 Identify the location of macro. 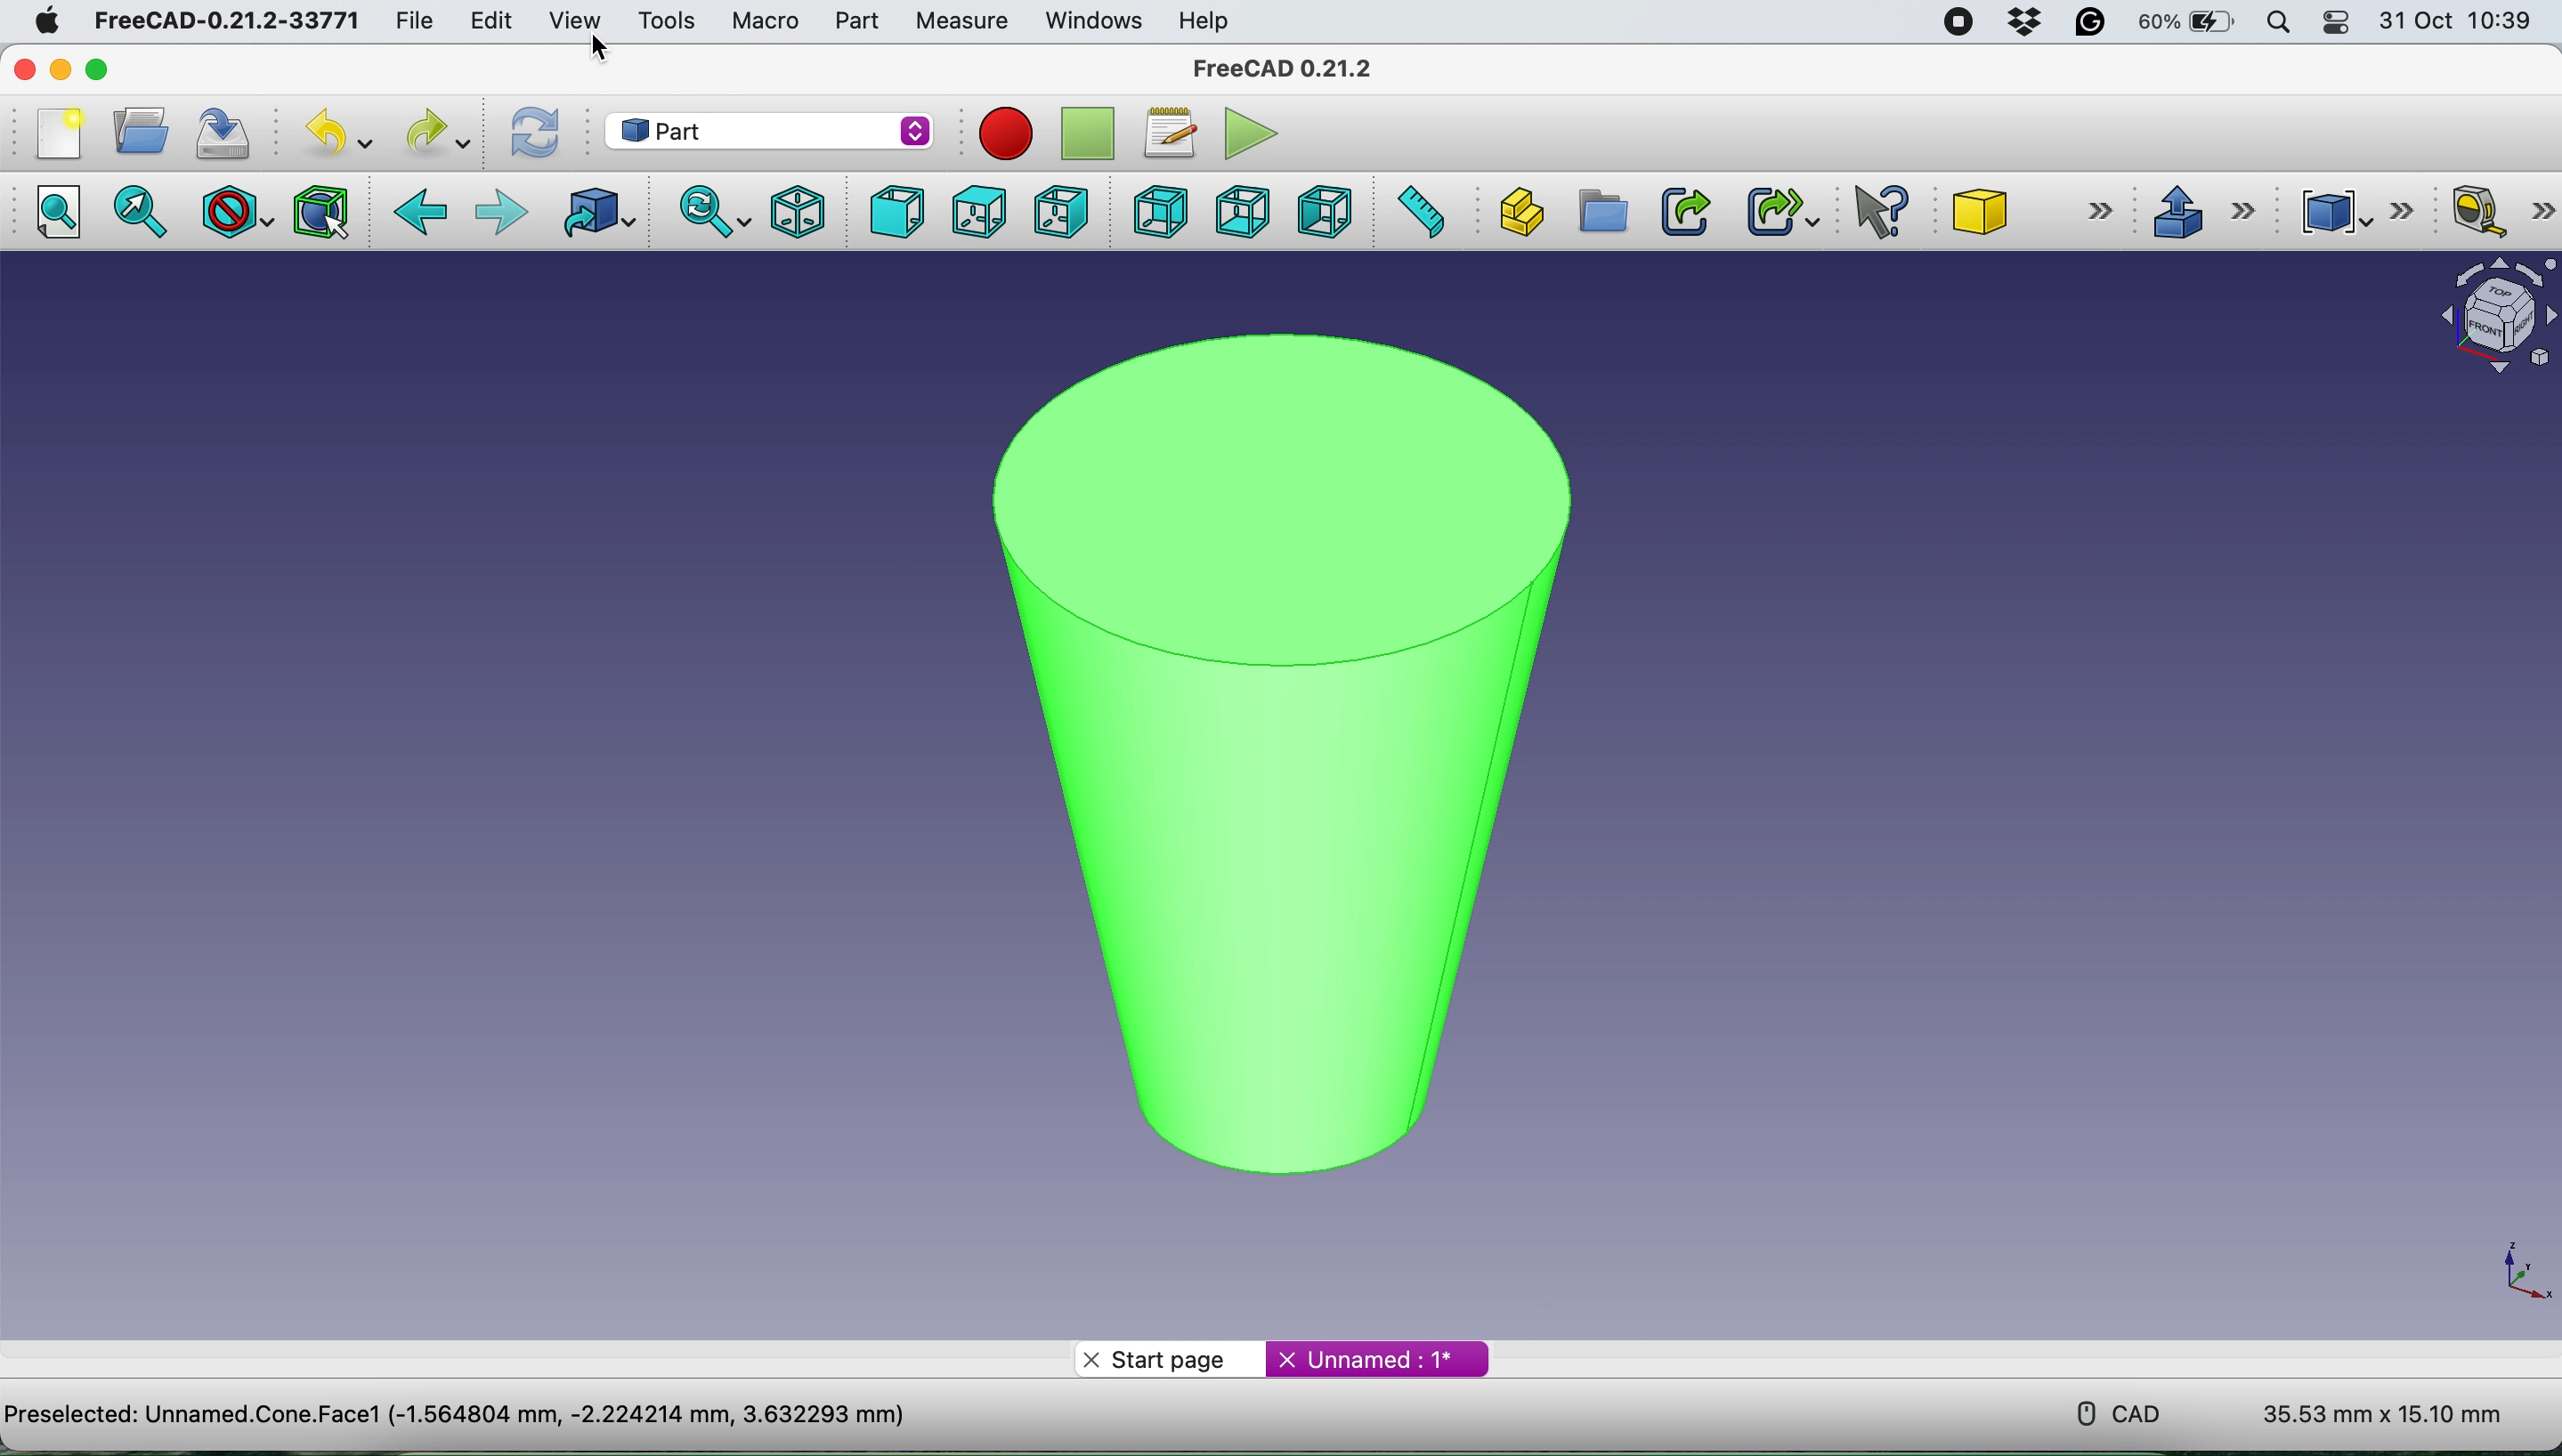
(764, 20).